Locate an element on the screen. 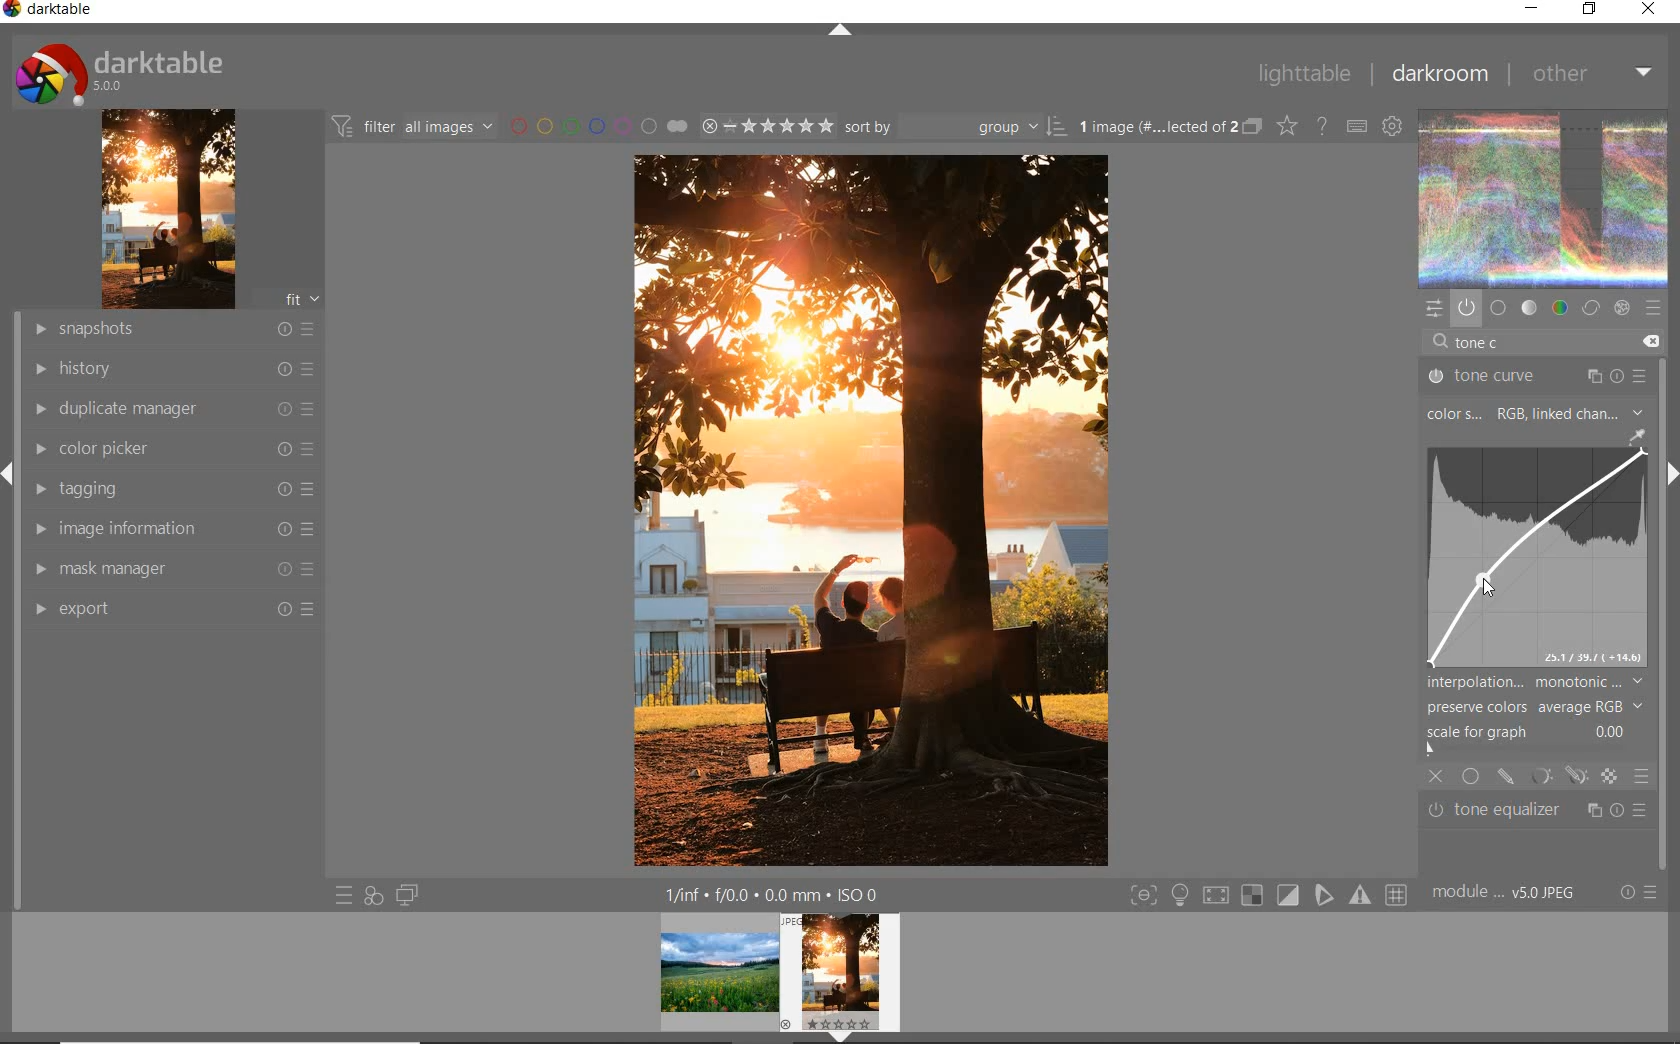 The image size is (1680, 1044). enable for online help is located at coordinates (1325, 128).